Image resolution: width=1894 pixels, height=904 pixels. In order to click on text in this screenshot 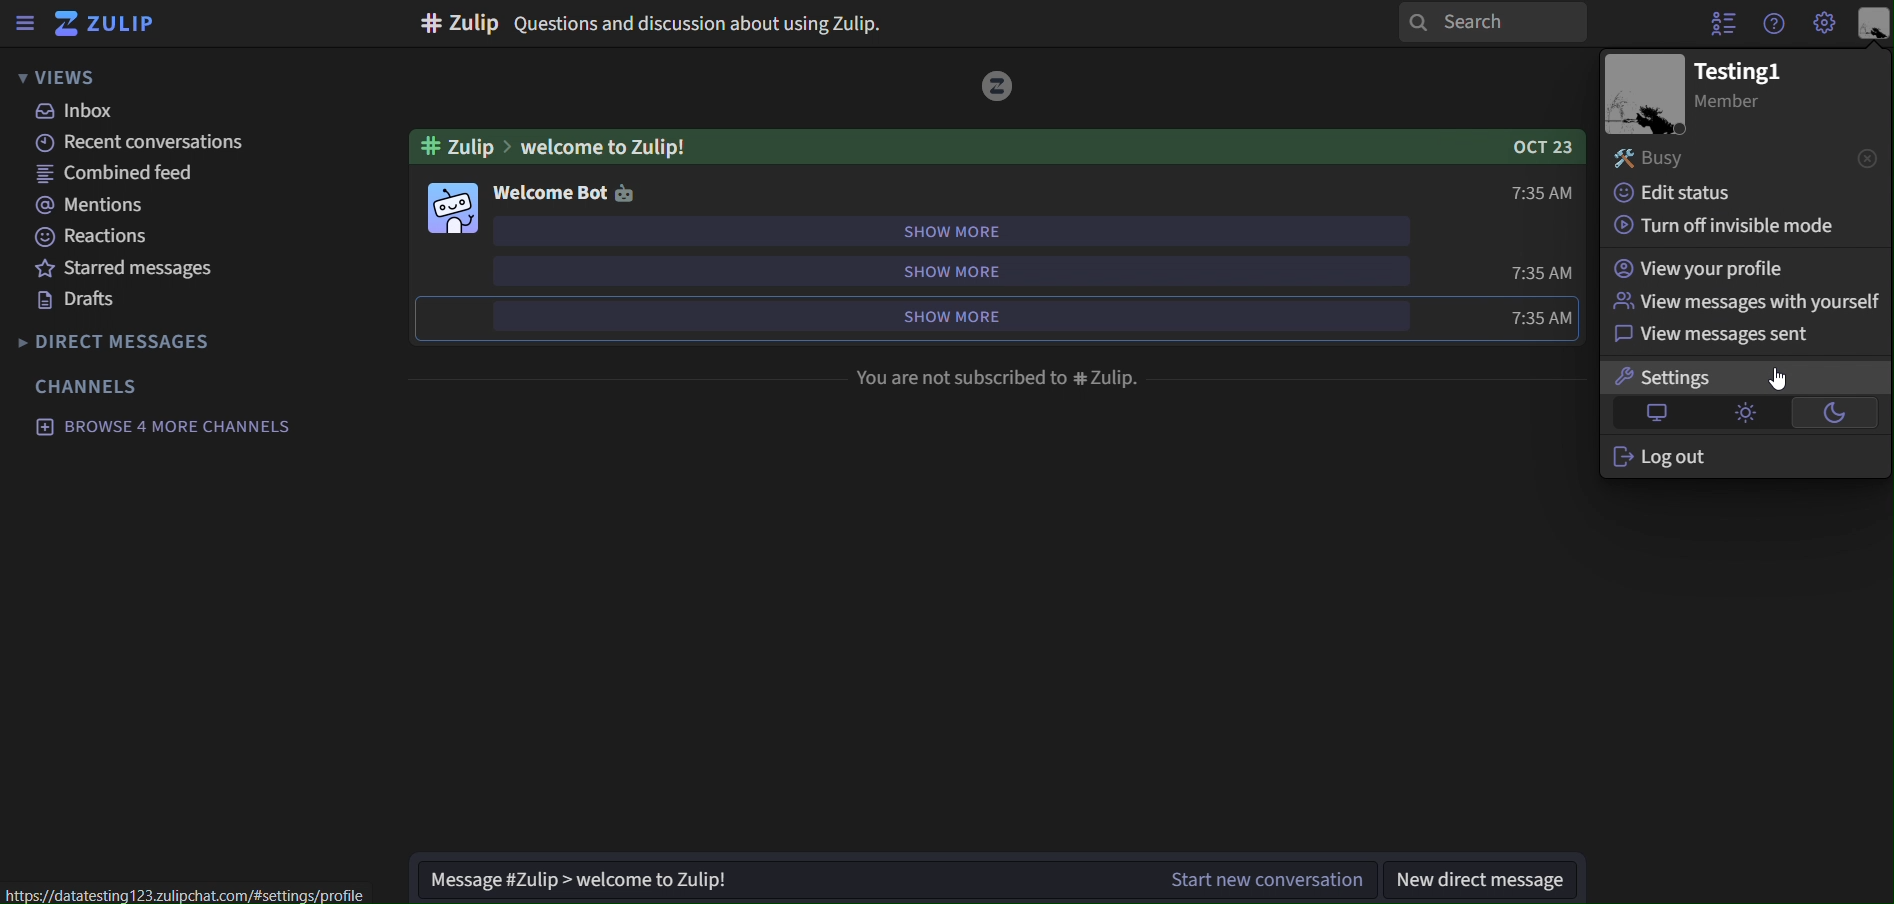, I will do `click(1744, 85)`.